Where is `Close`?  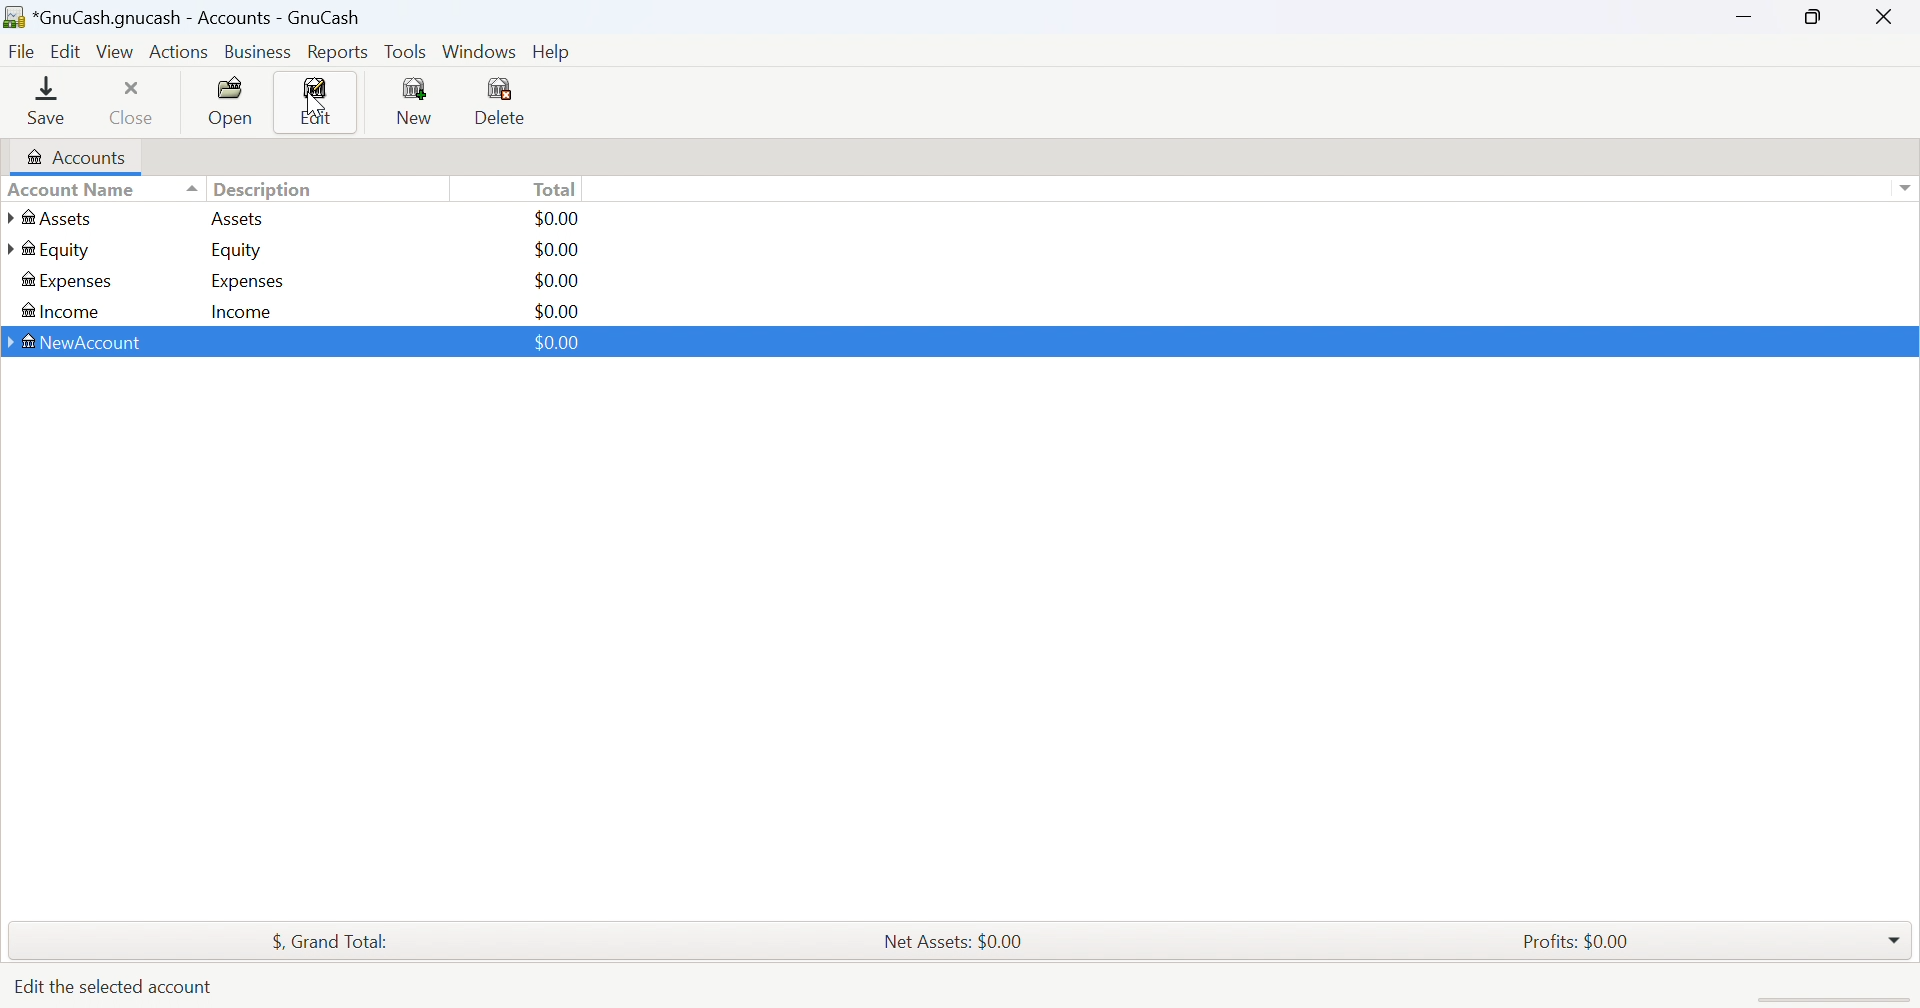
Close is located at coordinates (133, 101).